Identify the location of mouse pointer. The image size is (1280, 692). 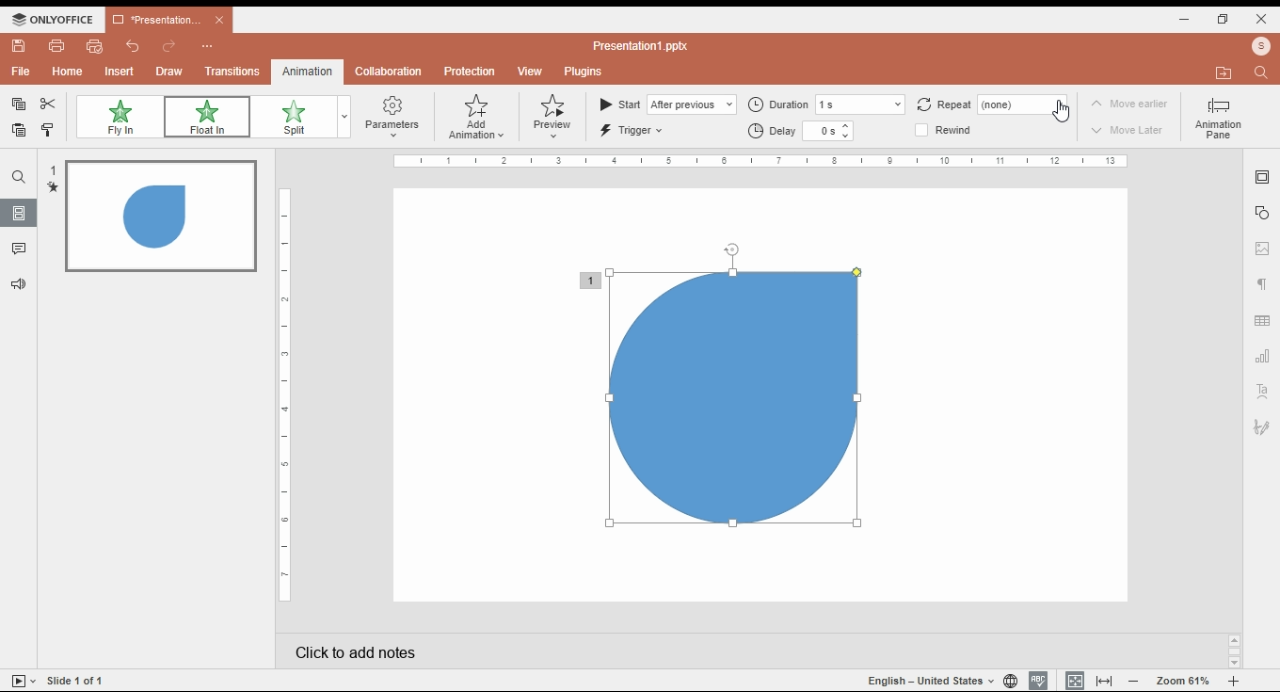
(1062, 114).